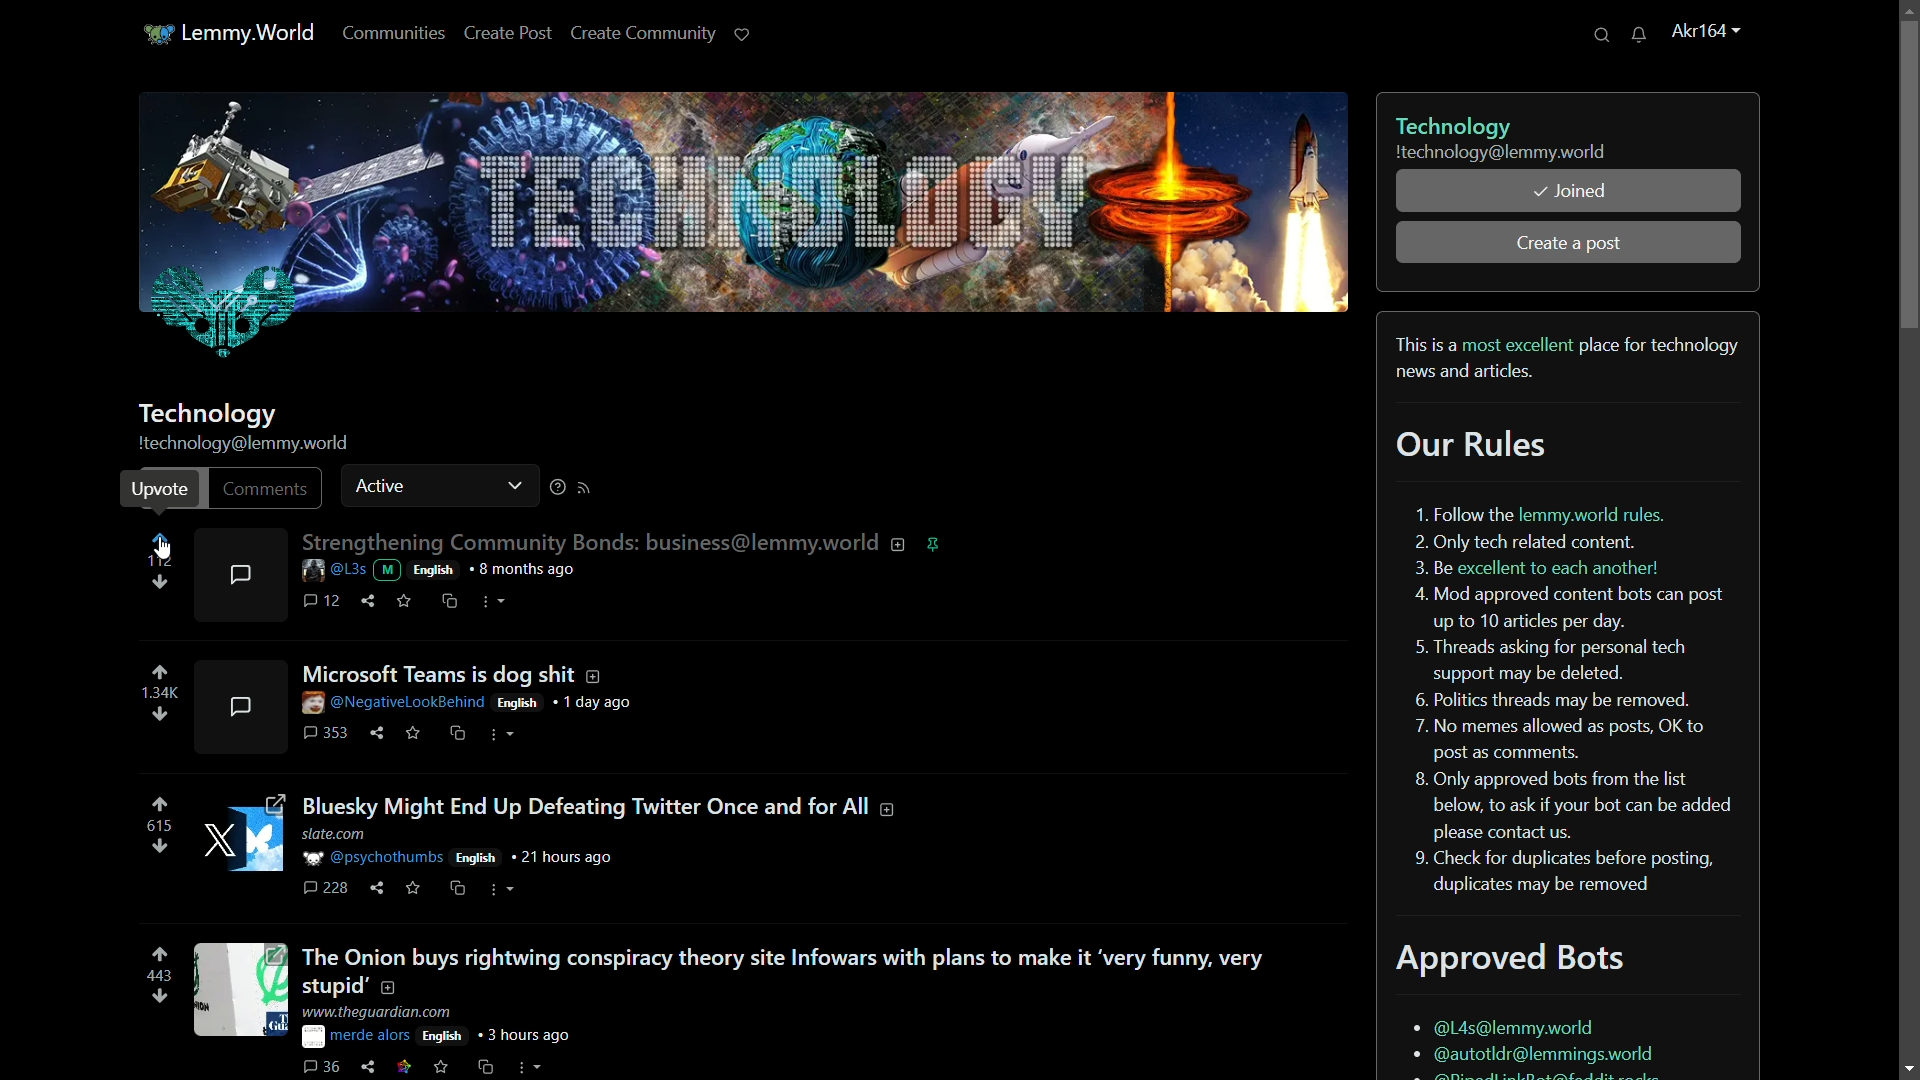  What do you see at coordinates (739, 227) in the screenshot?
I see `technology profile` at bounding box center [739, 227].